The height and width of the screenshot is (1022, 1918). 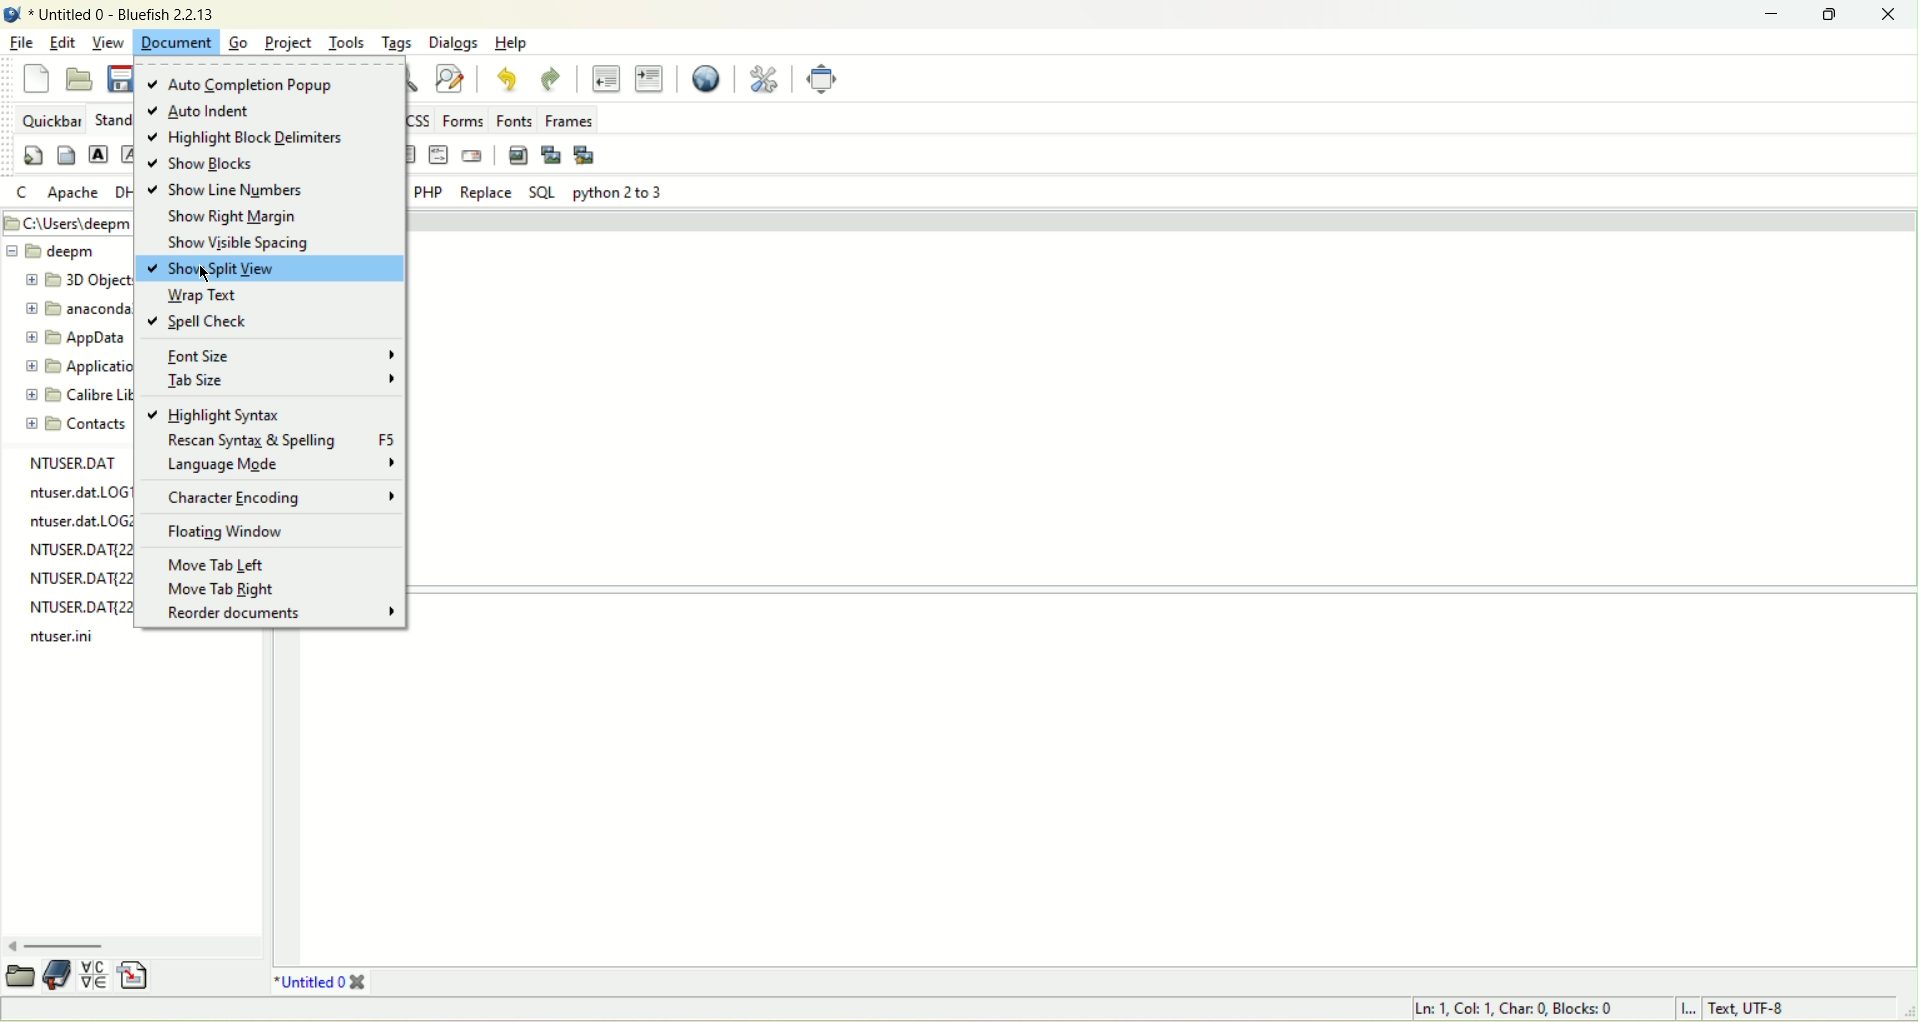 What do you see at coordinates (95, 156) in the screenshot?
I see `strong` at bounding box center [95, 156].